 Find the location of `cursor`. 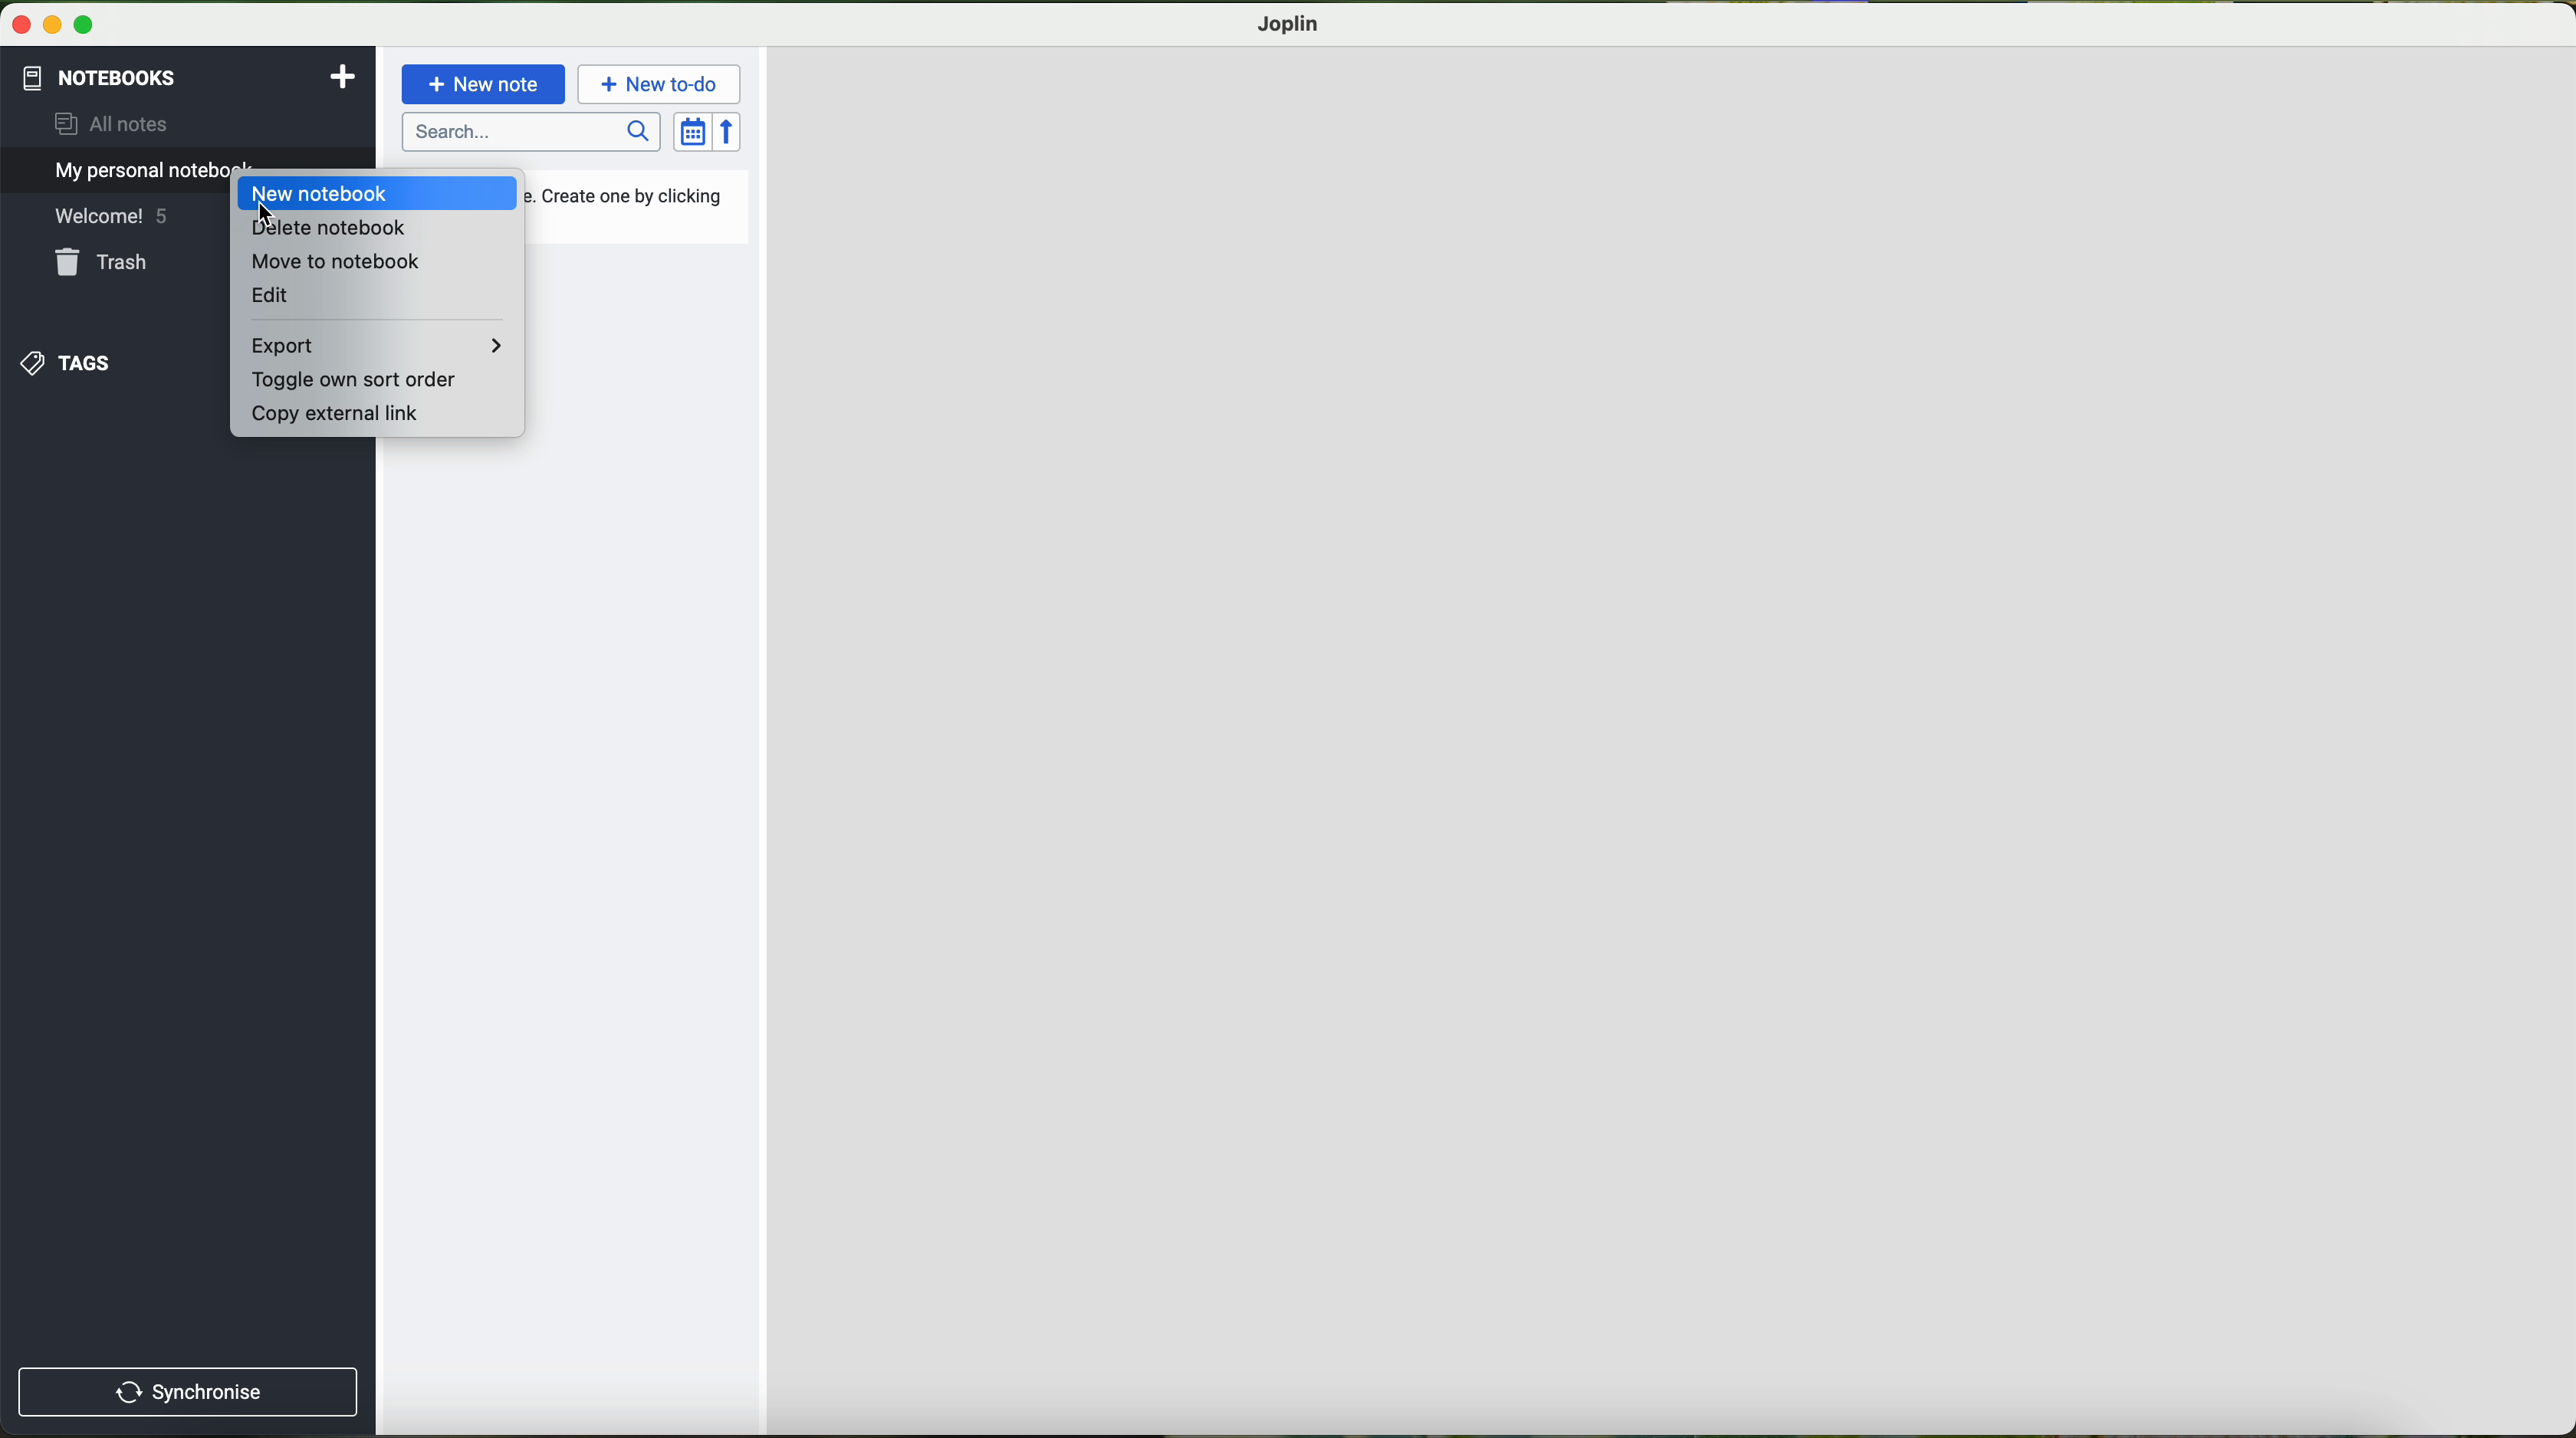

cursor is located at coordinates (263, 211).